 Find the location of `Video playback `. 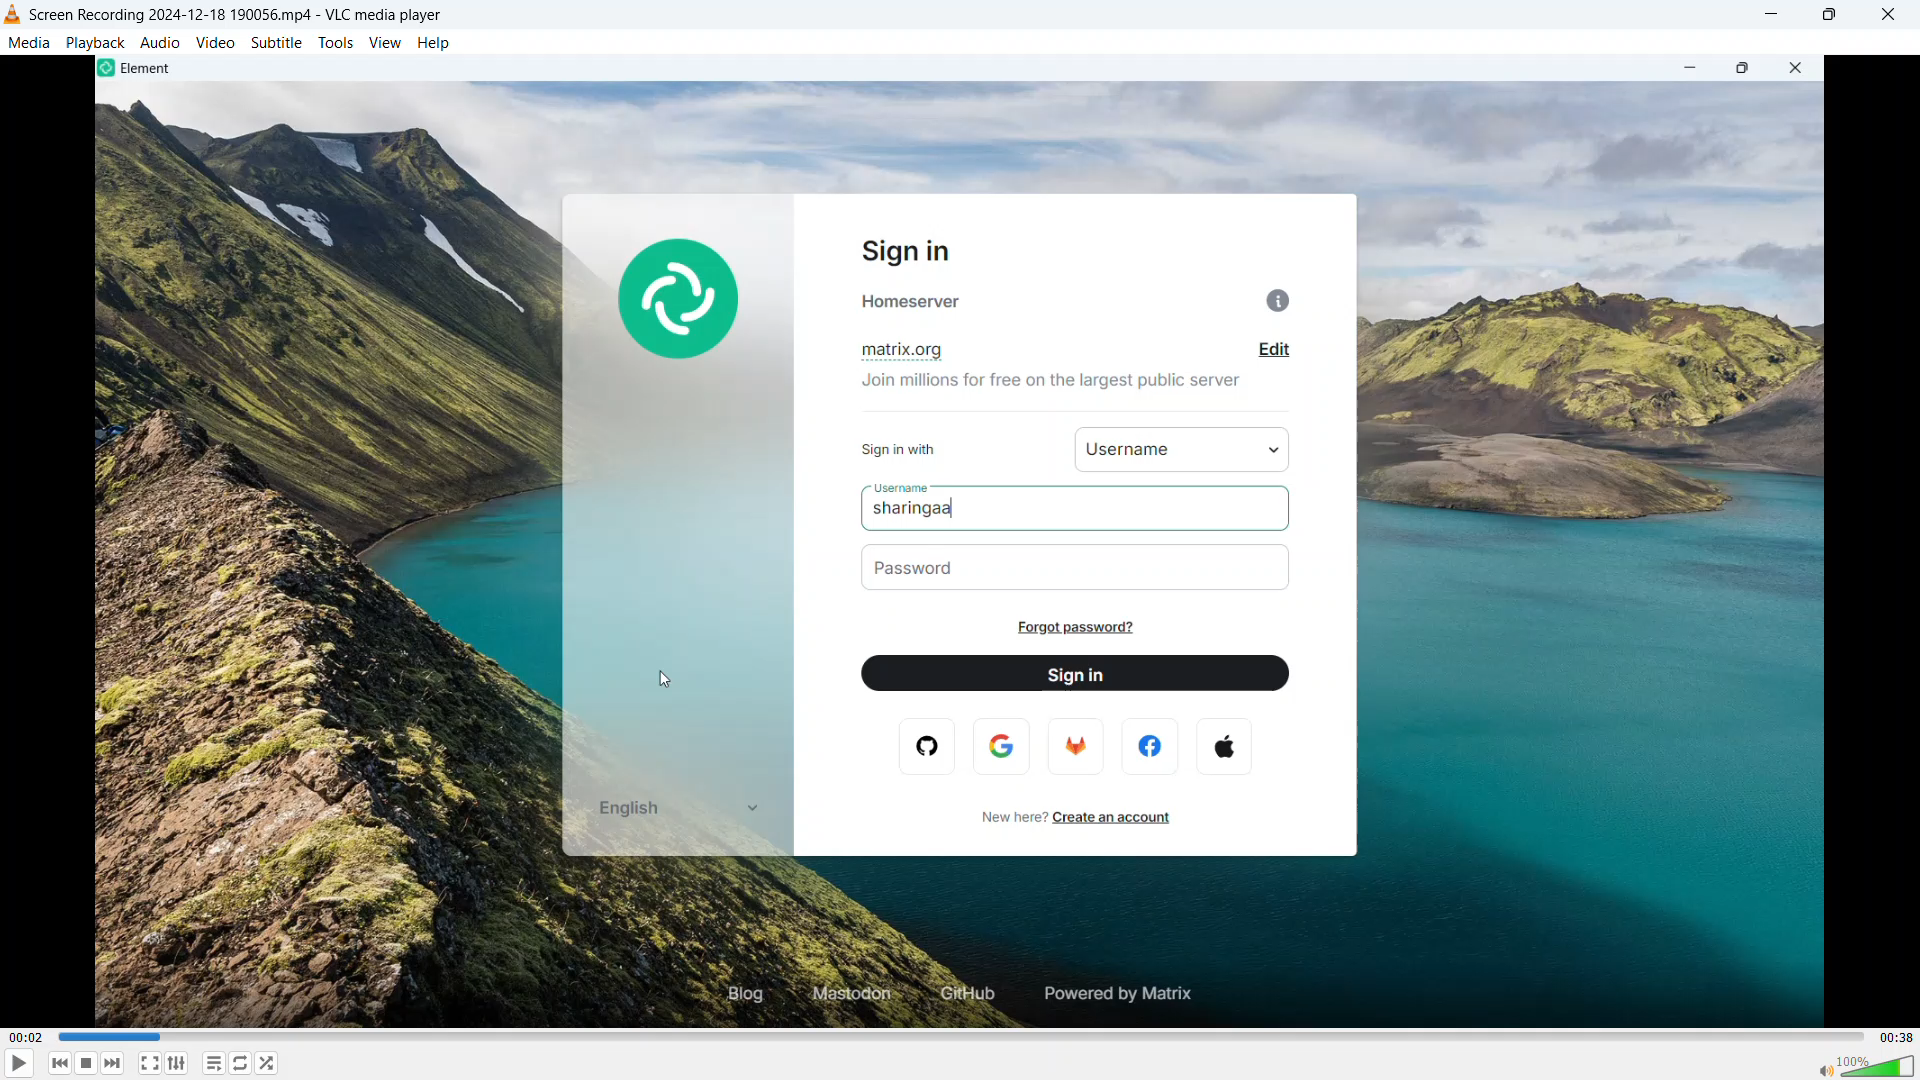

Video playback  is located at coordinates (959, 541).